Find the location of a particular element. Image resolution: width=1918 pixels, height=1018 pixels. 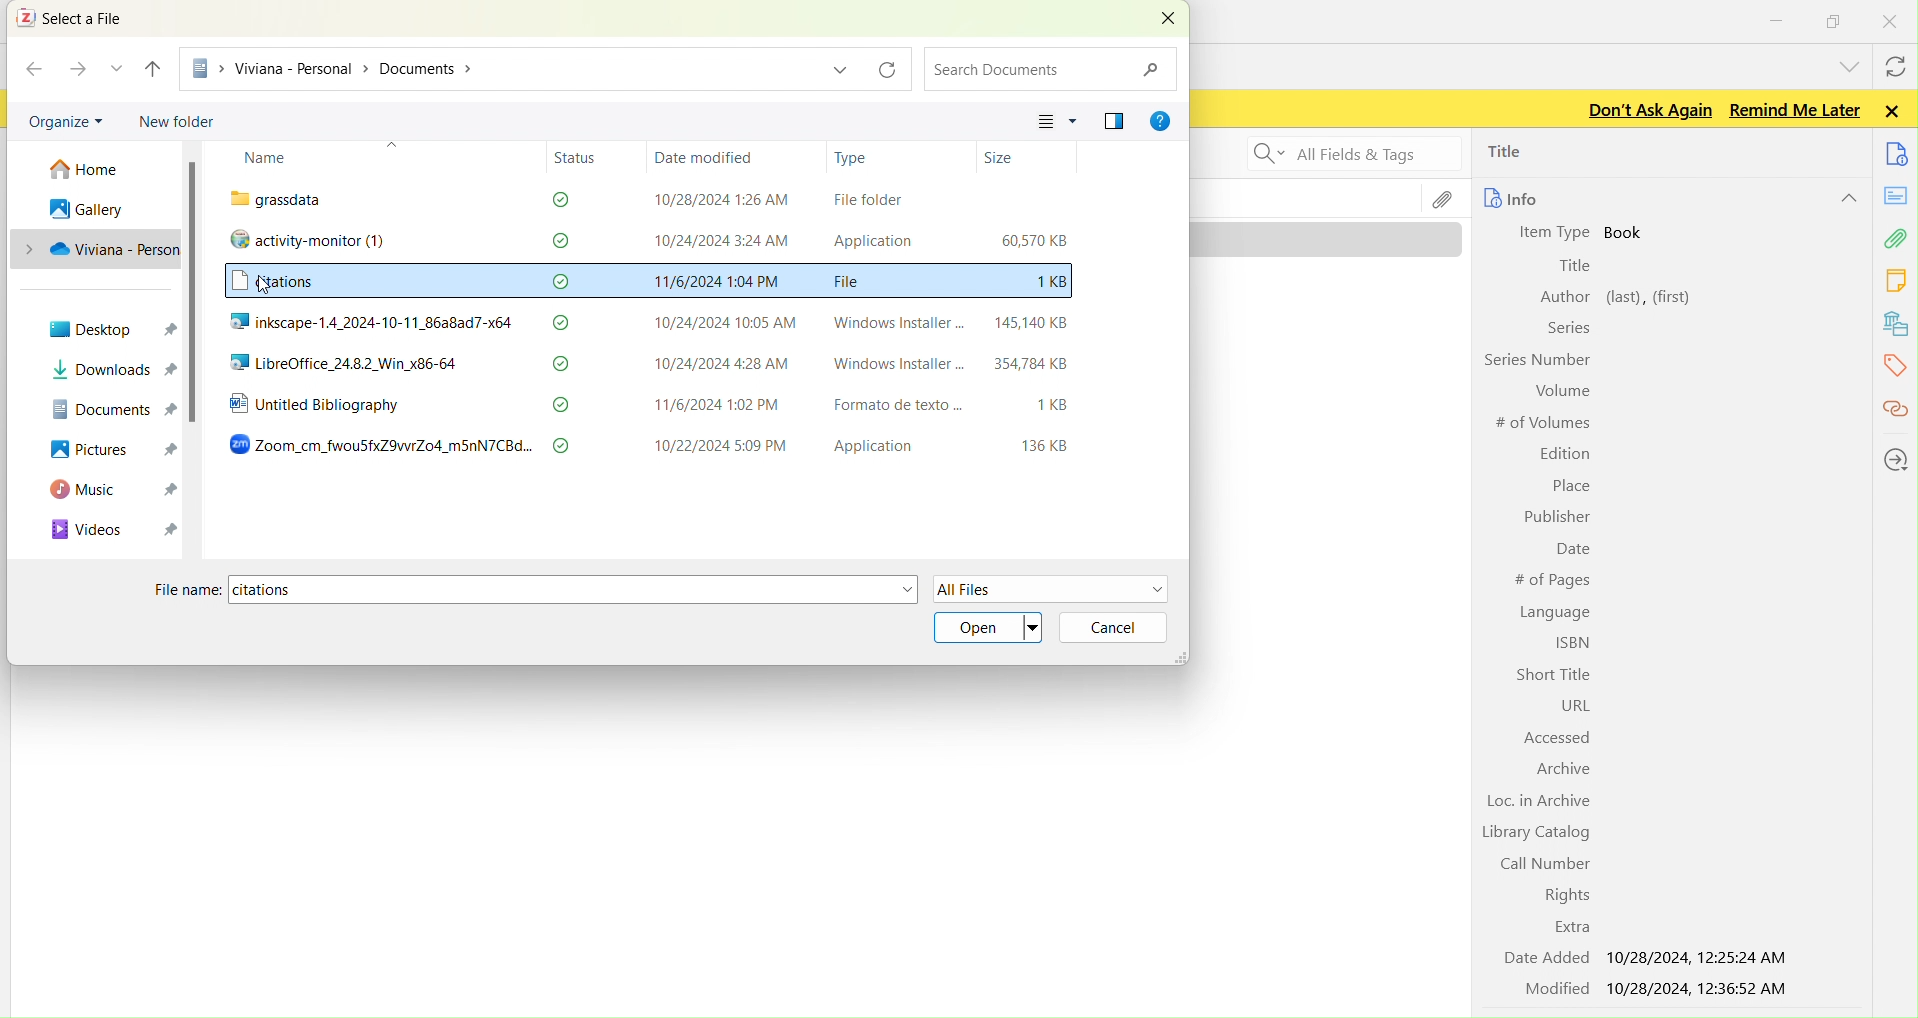

info is located at coordinates (1516, 197).